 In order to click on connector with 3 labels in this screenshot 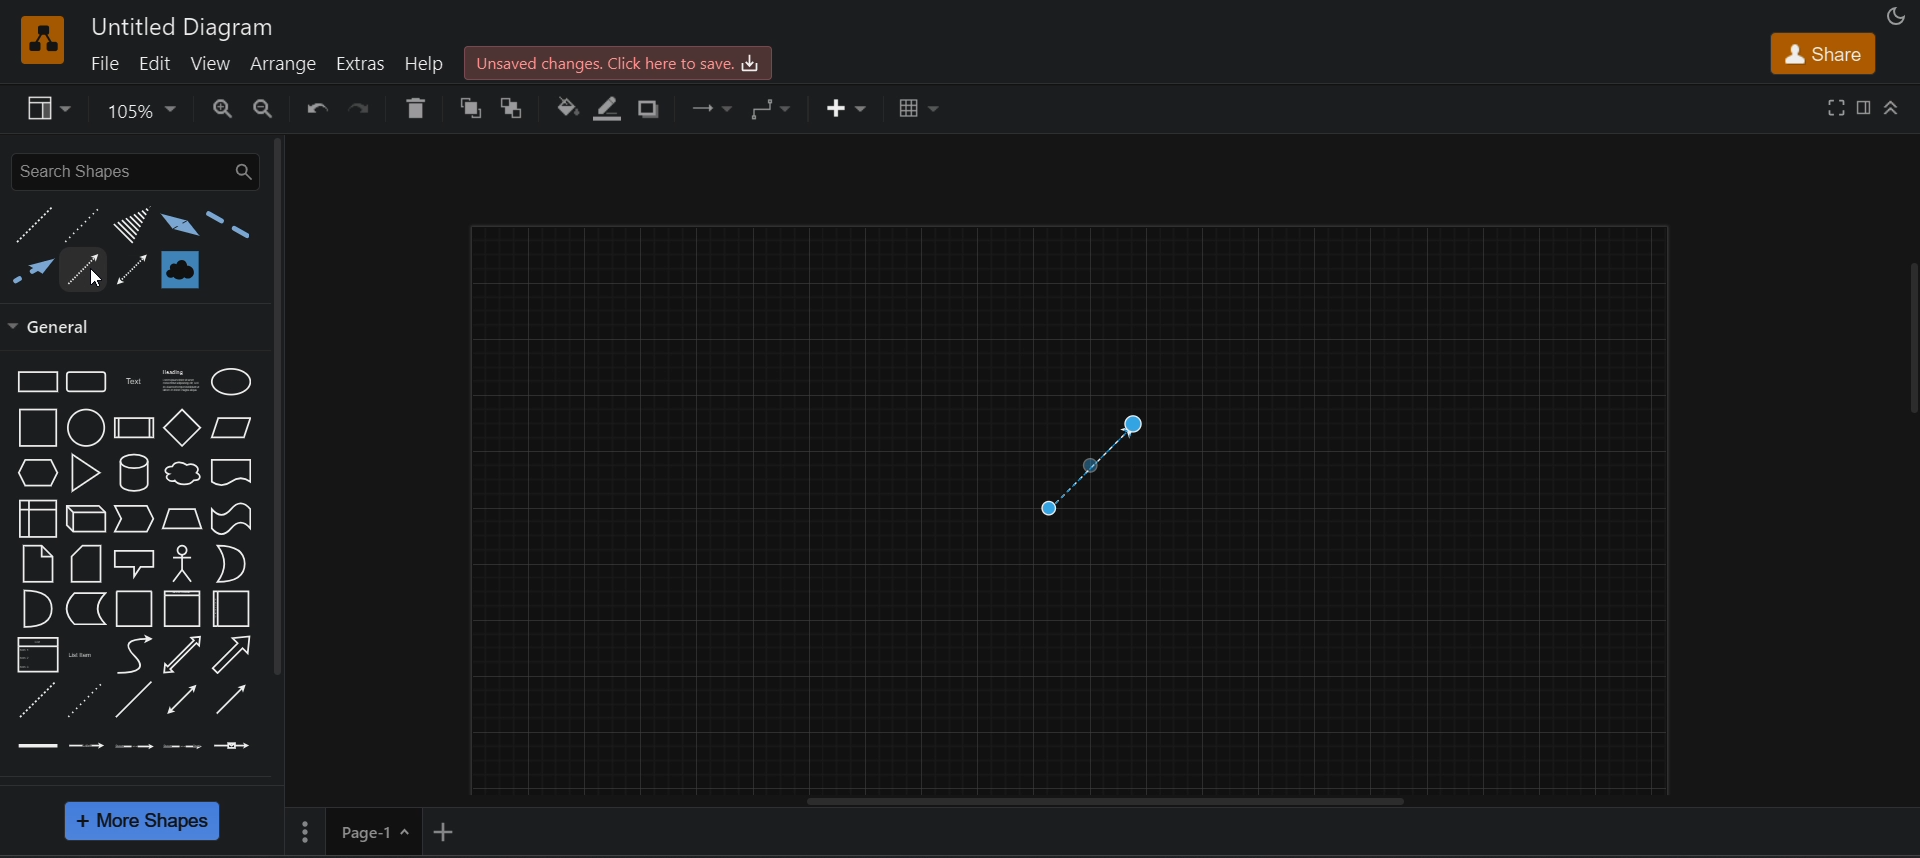, I will do `click(181, 745)`.